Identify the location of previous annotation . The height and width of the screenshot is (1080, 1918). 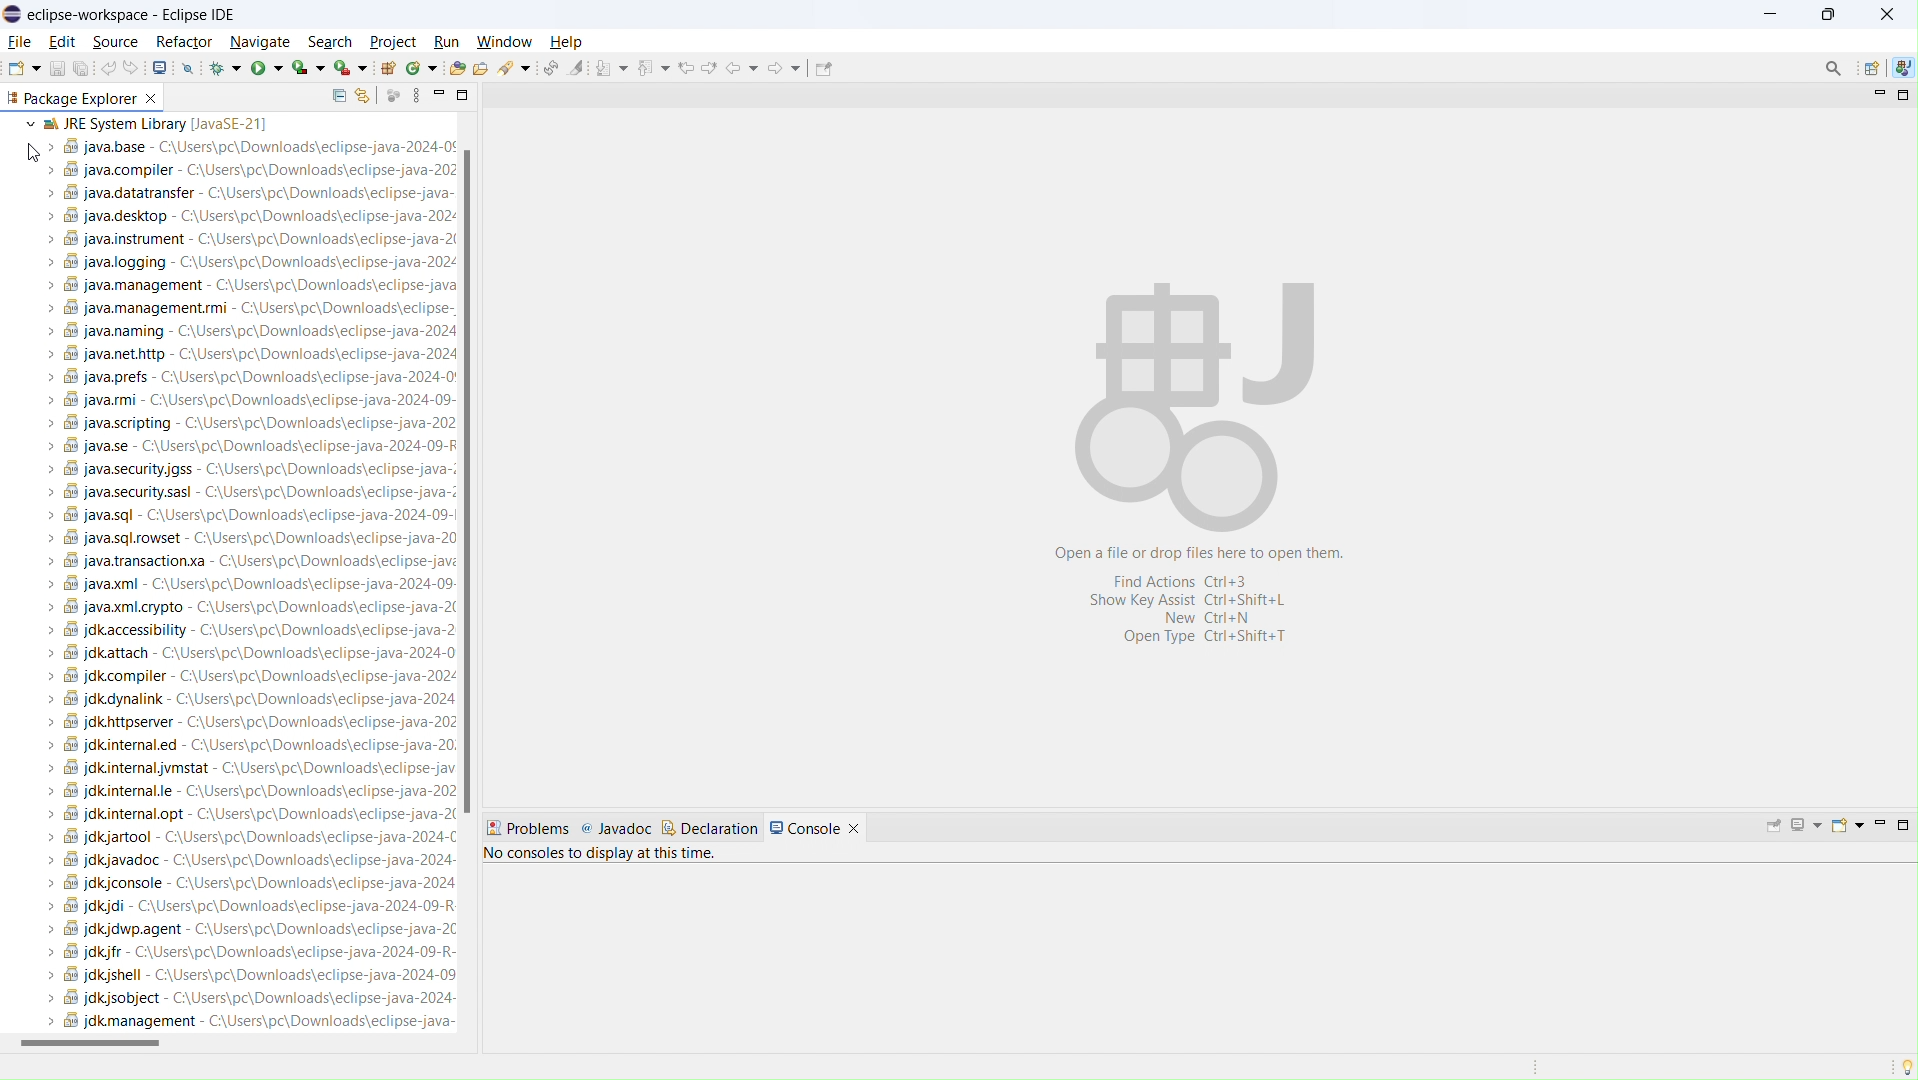
(653, 68).